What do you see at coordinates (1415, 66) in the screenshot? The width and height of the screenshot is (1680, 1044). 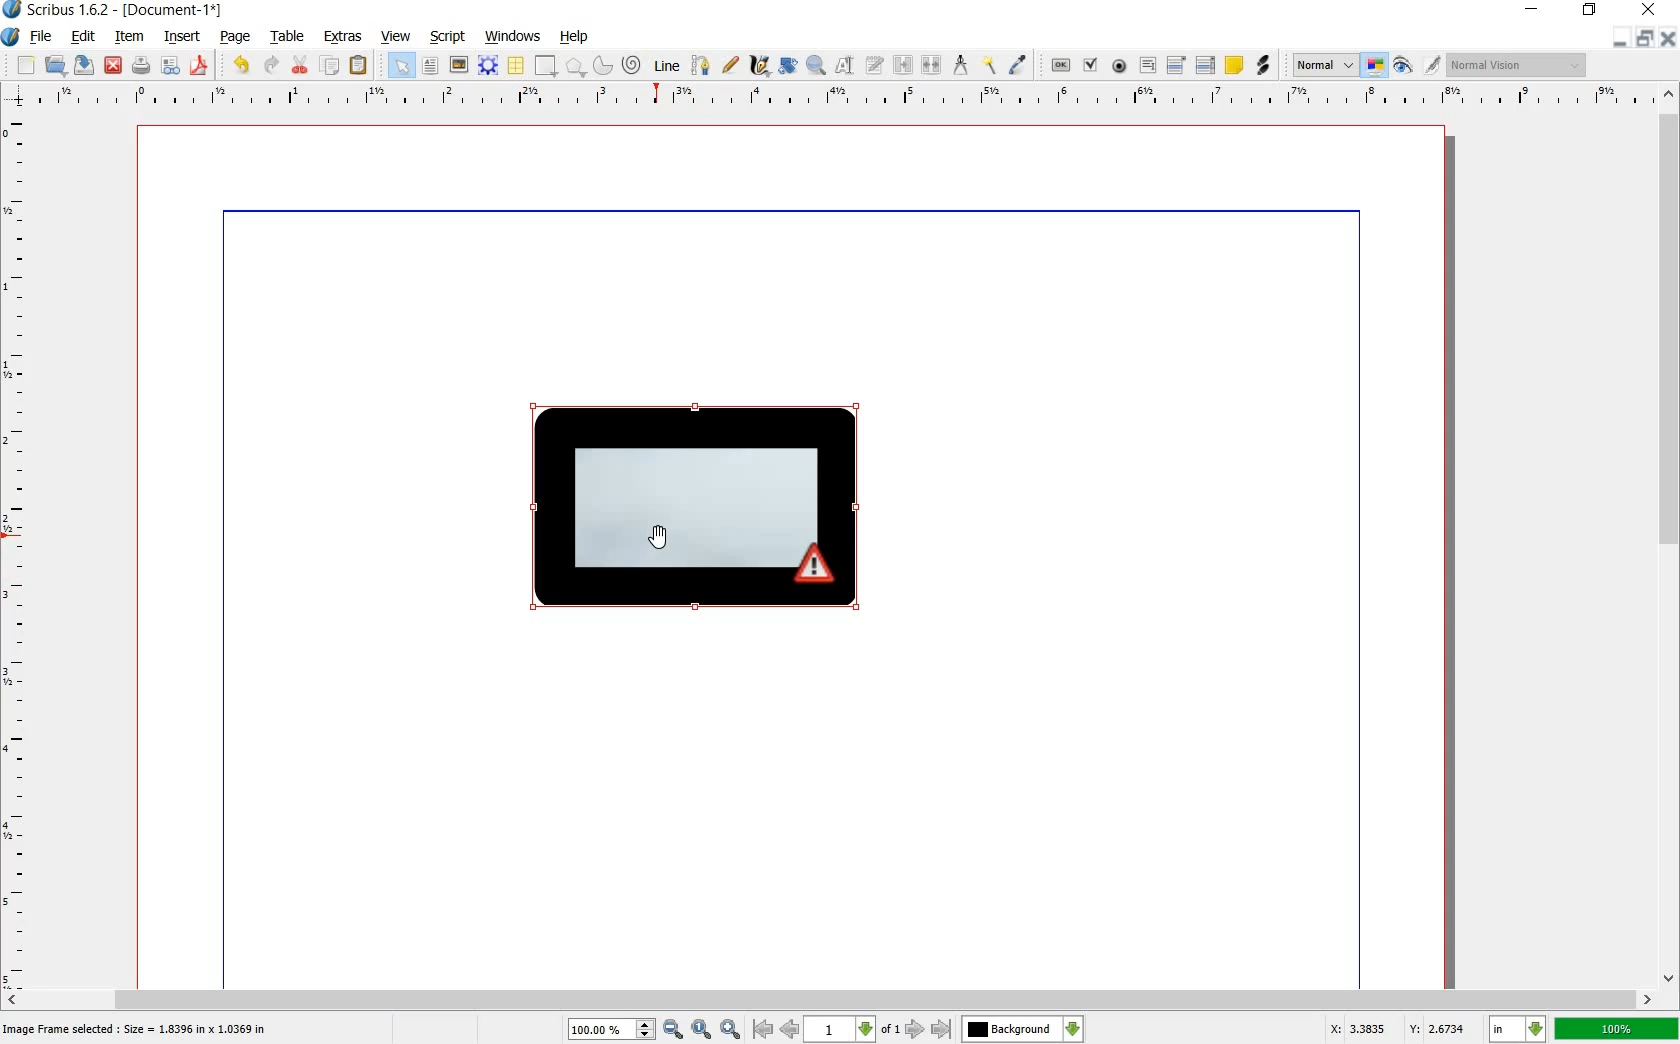 I see `edit in preview mode` at bounding box center [1415, 66].